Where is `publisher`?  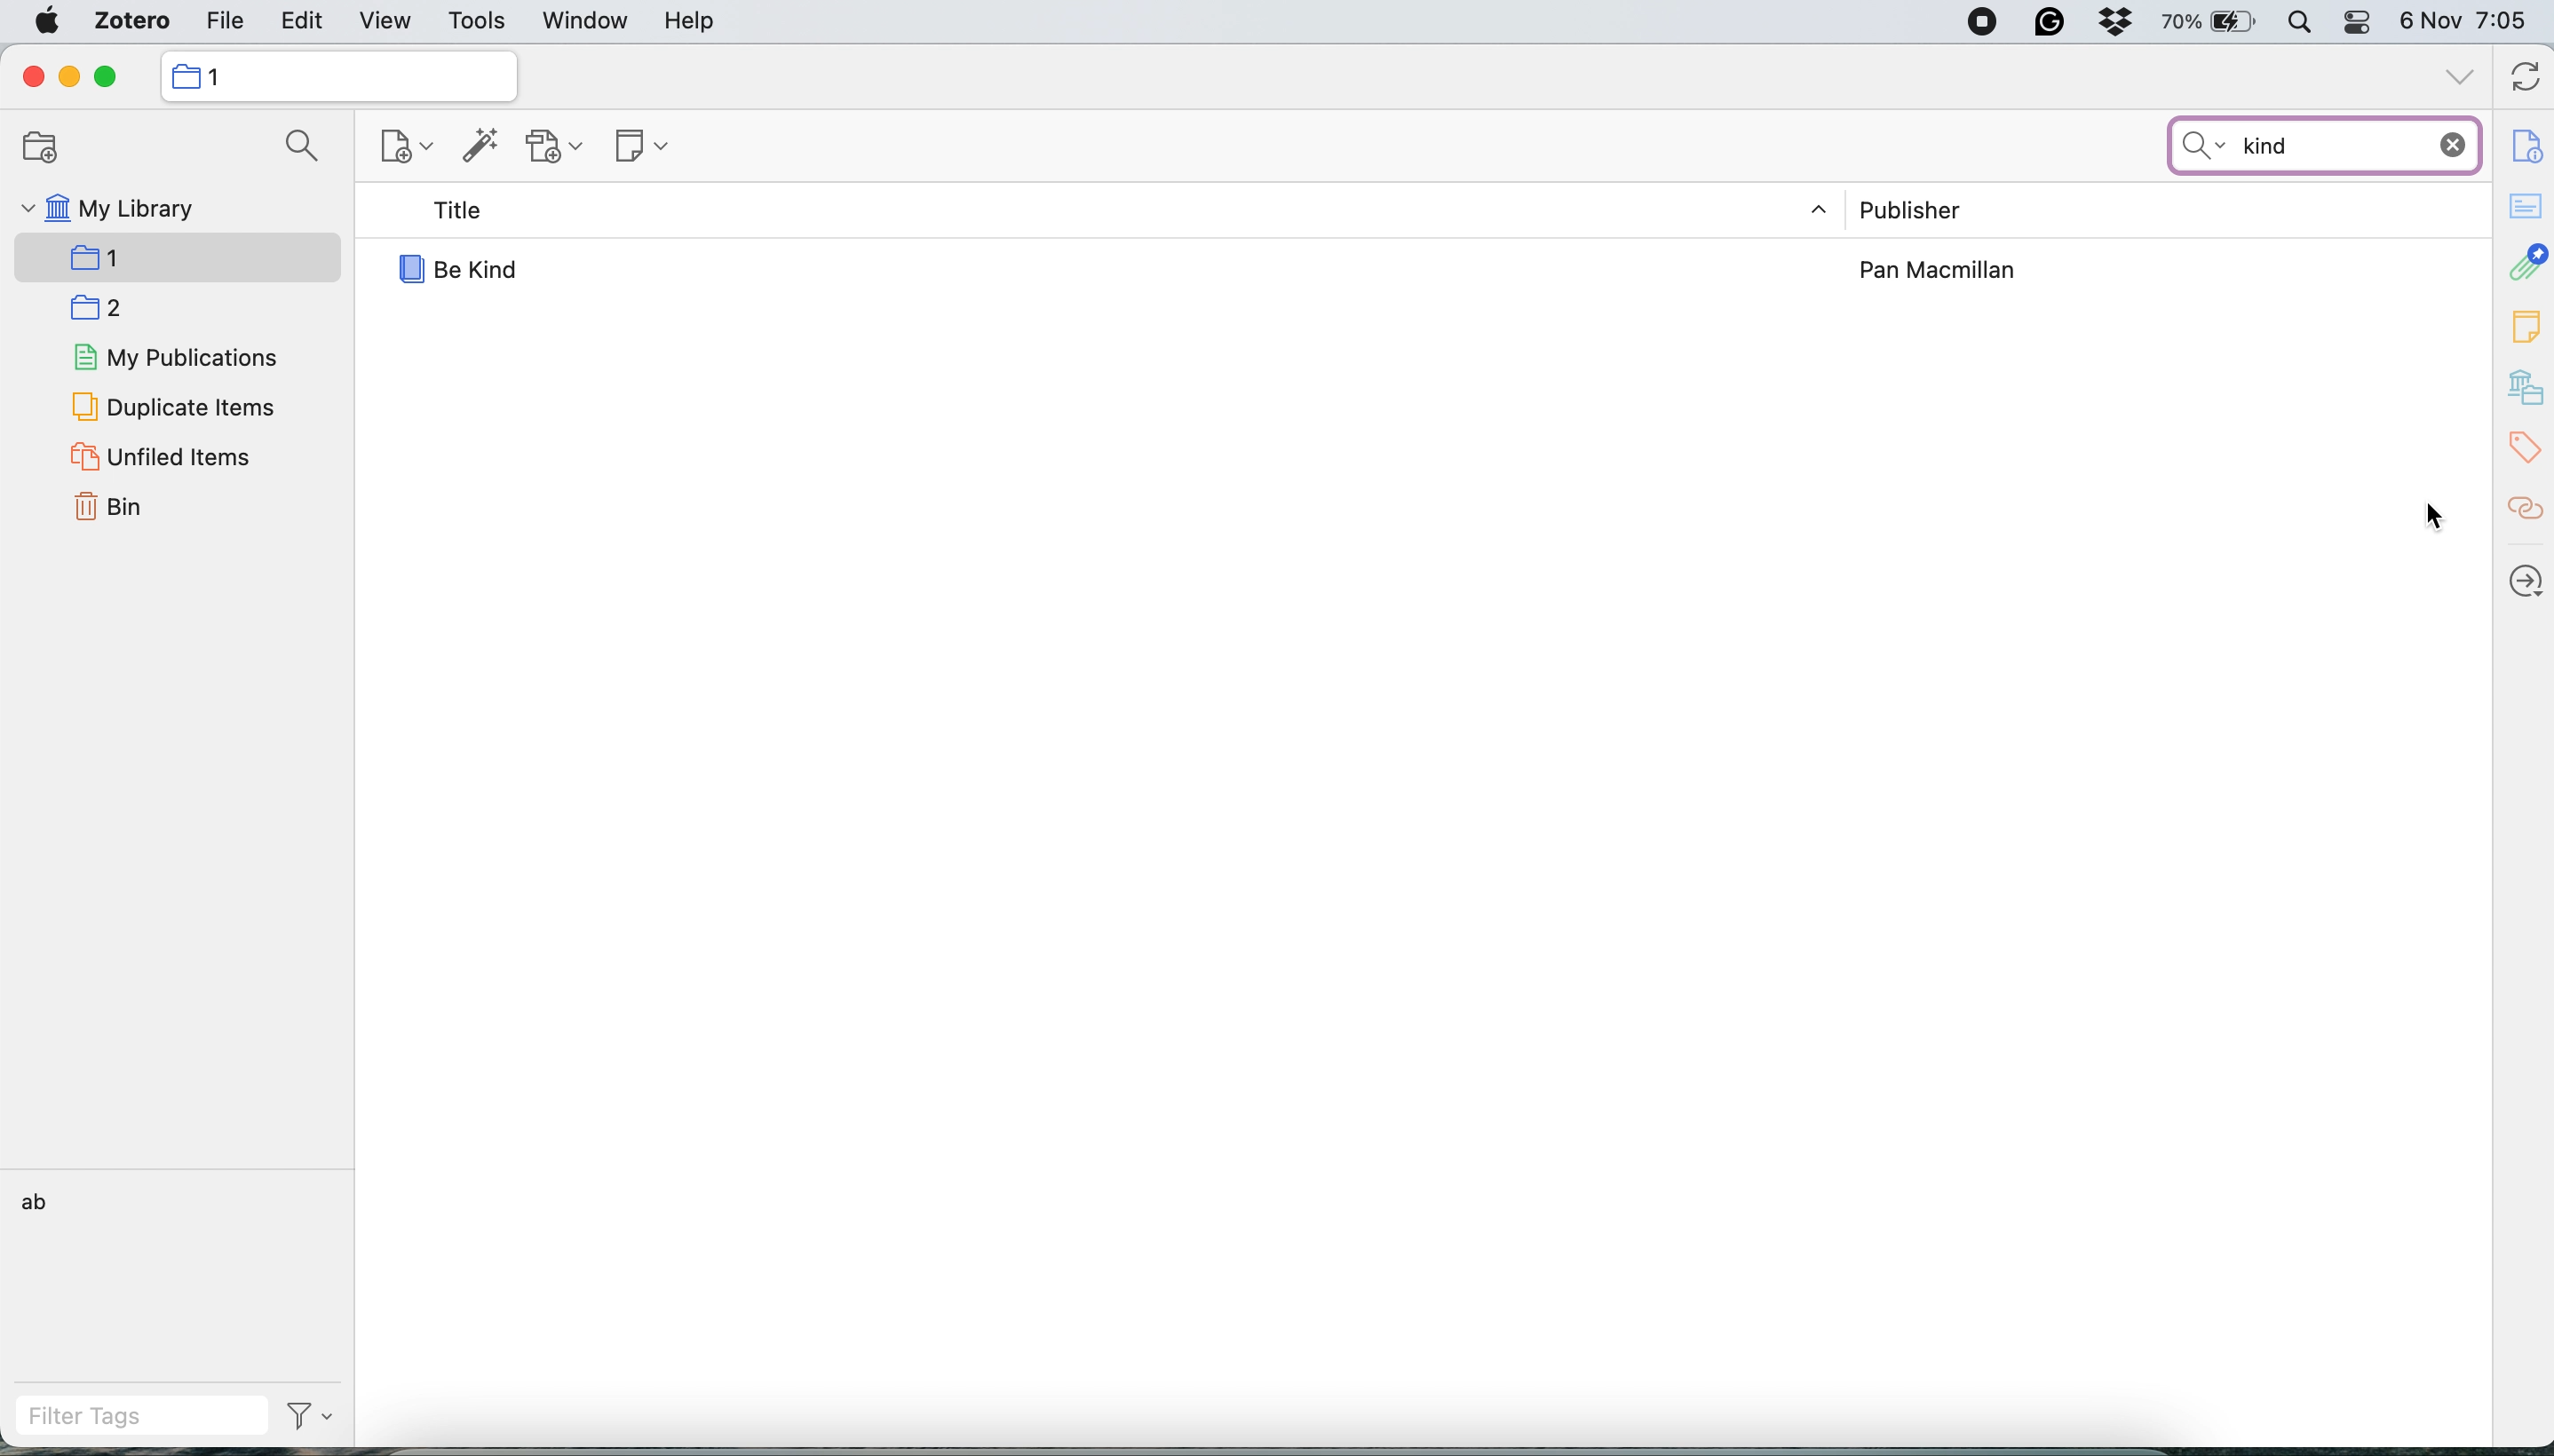 publisher is located at coordinates (1908, 208).